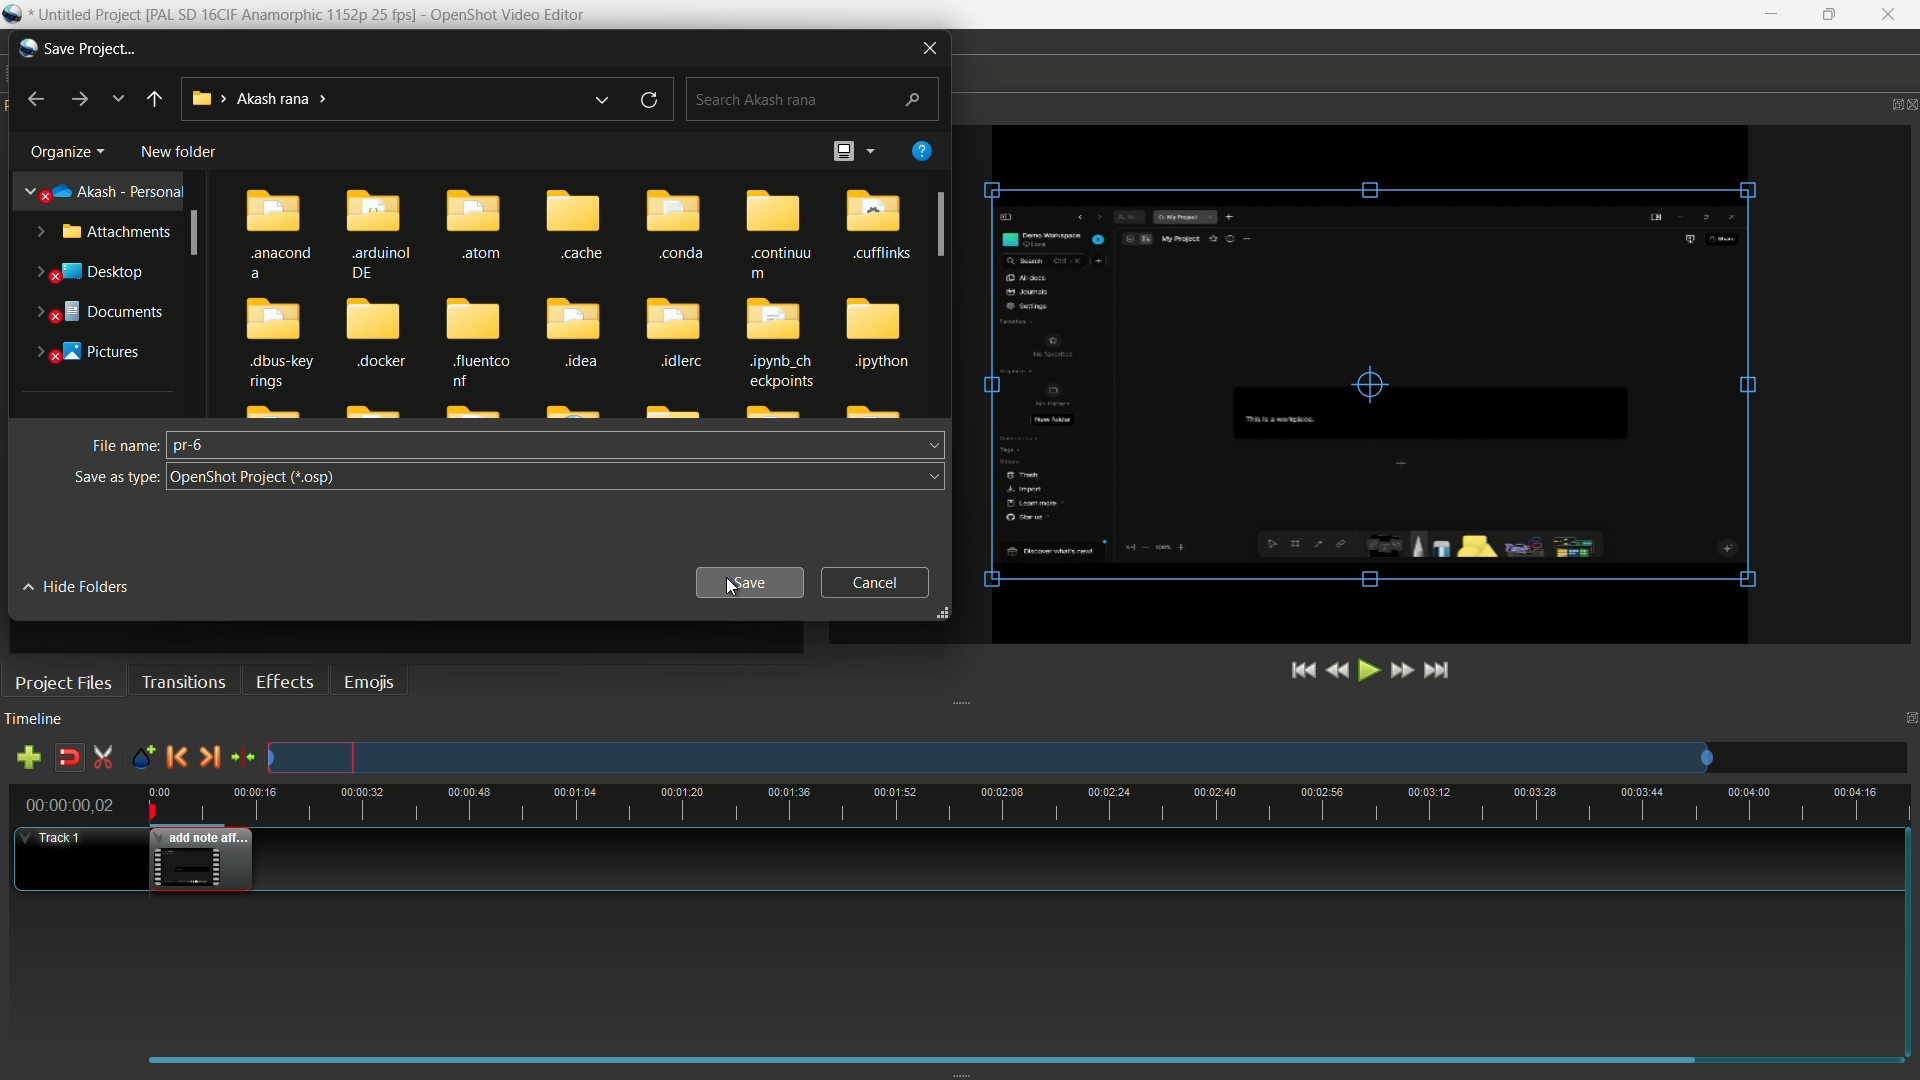 The height and width of the screenshot is (1080, 1920). What do you see at coordinates (877, 232) in the screenshot?
I see `cufflinks` at bounding box center [877, 232].